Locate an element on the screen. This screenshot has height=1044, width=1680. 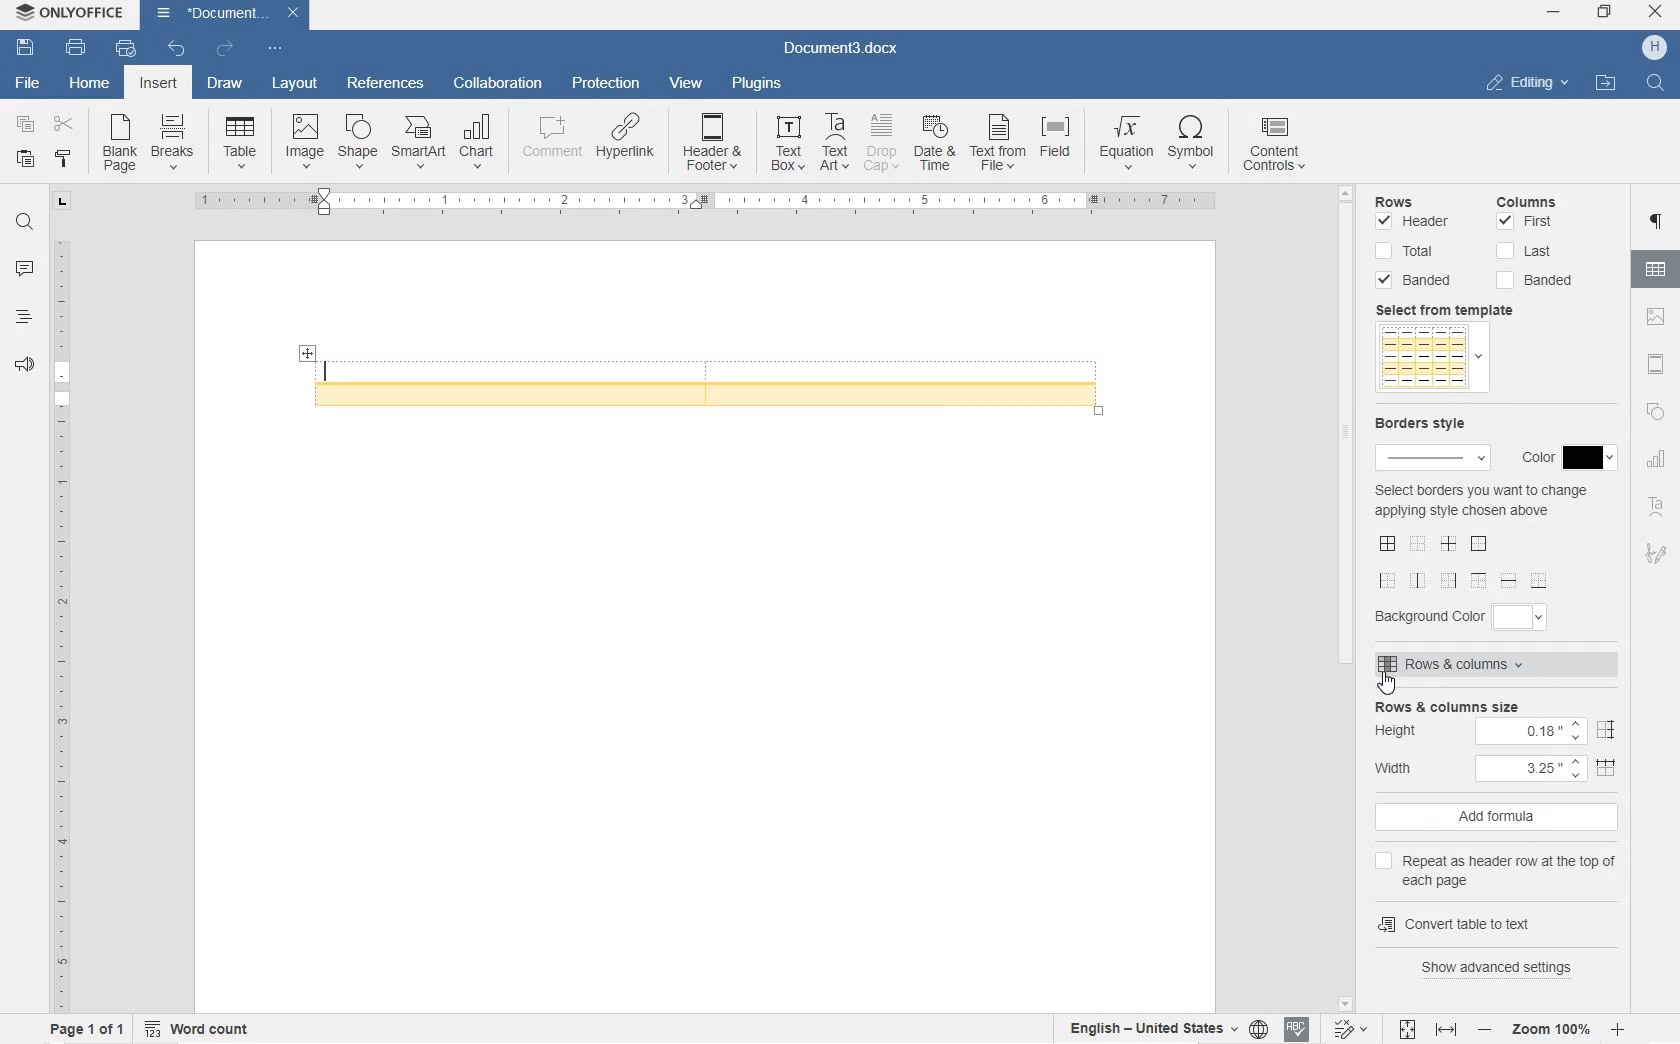
table settings is located at coordinates (1658, 272).